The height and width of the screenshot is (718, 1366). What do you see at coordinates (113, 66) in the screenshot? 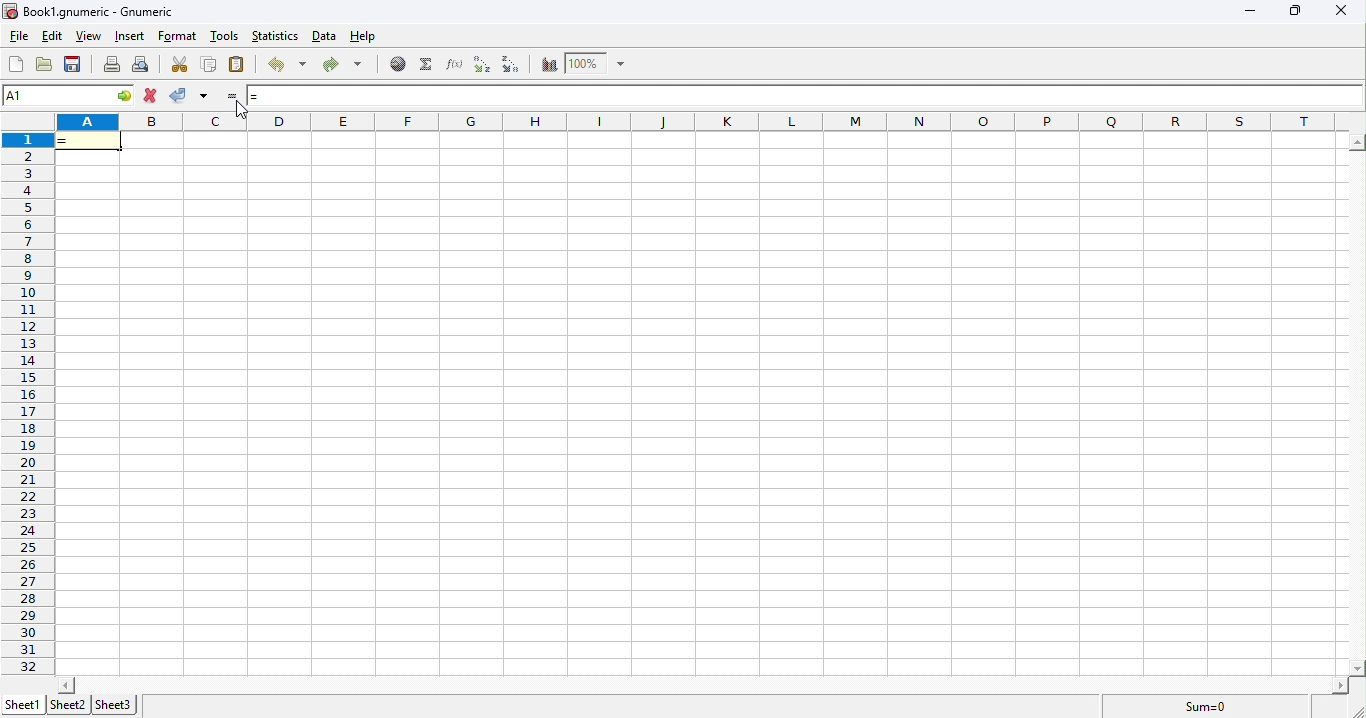
I see `print` at bounding box center [113, 66].